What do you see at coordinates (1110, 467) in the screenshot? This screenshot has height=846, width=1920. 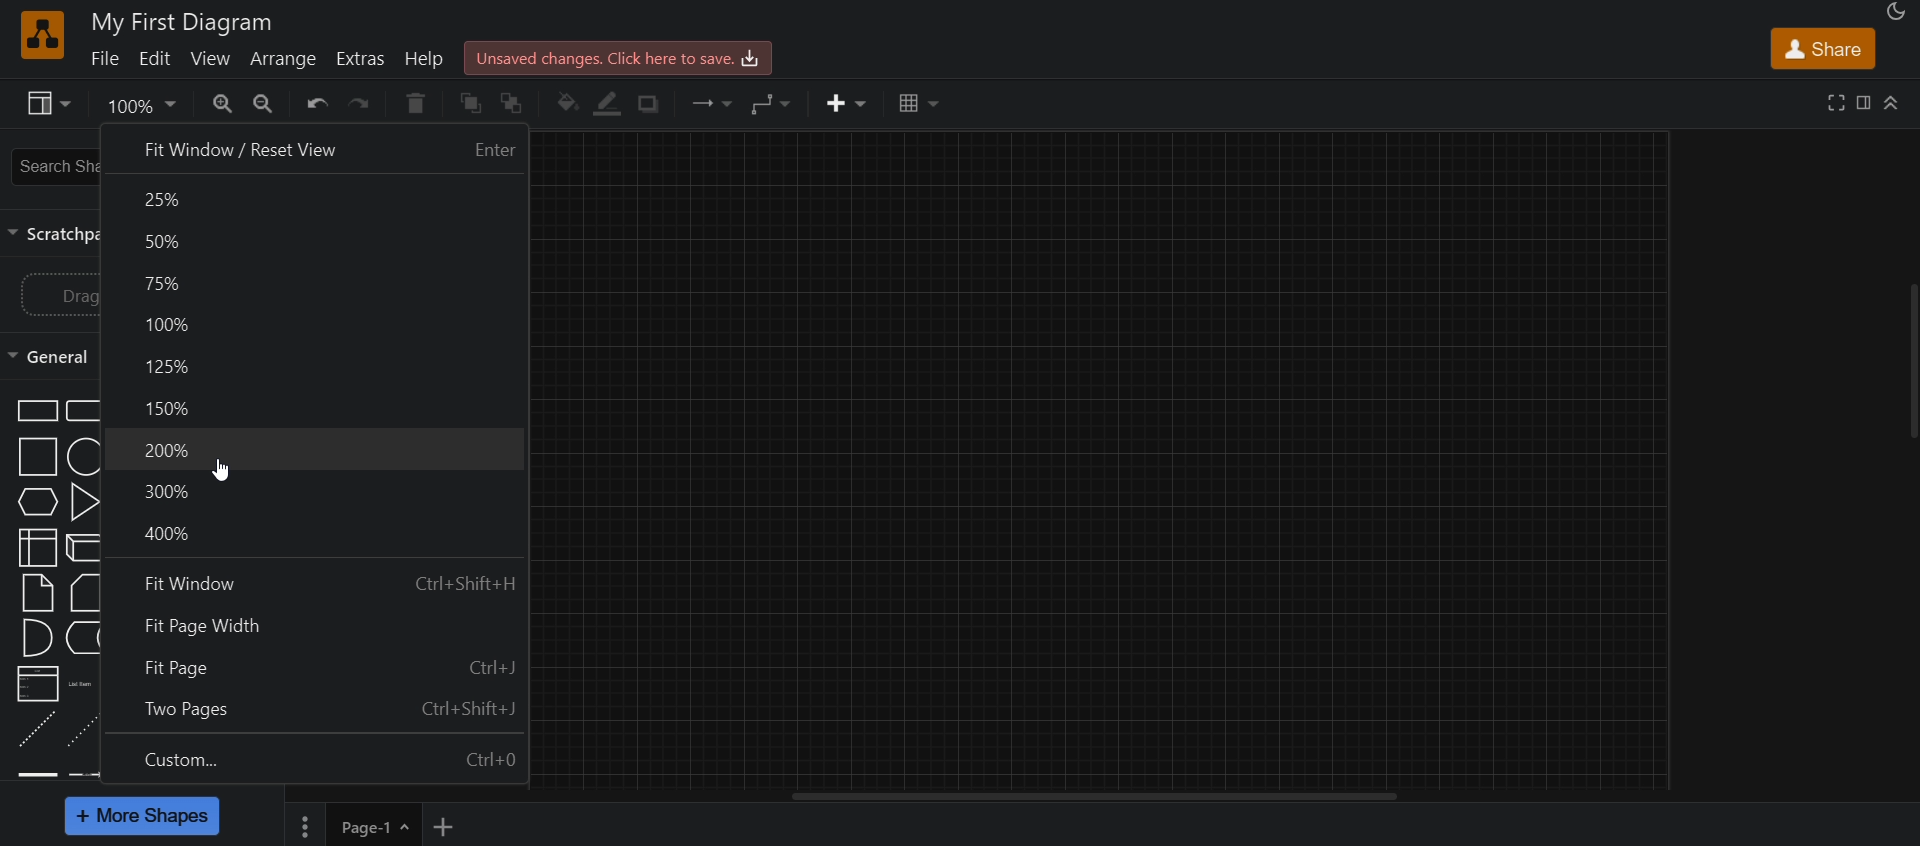 I see `canvas` at bounding box center [1110, 467].